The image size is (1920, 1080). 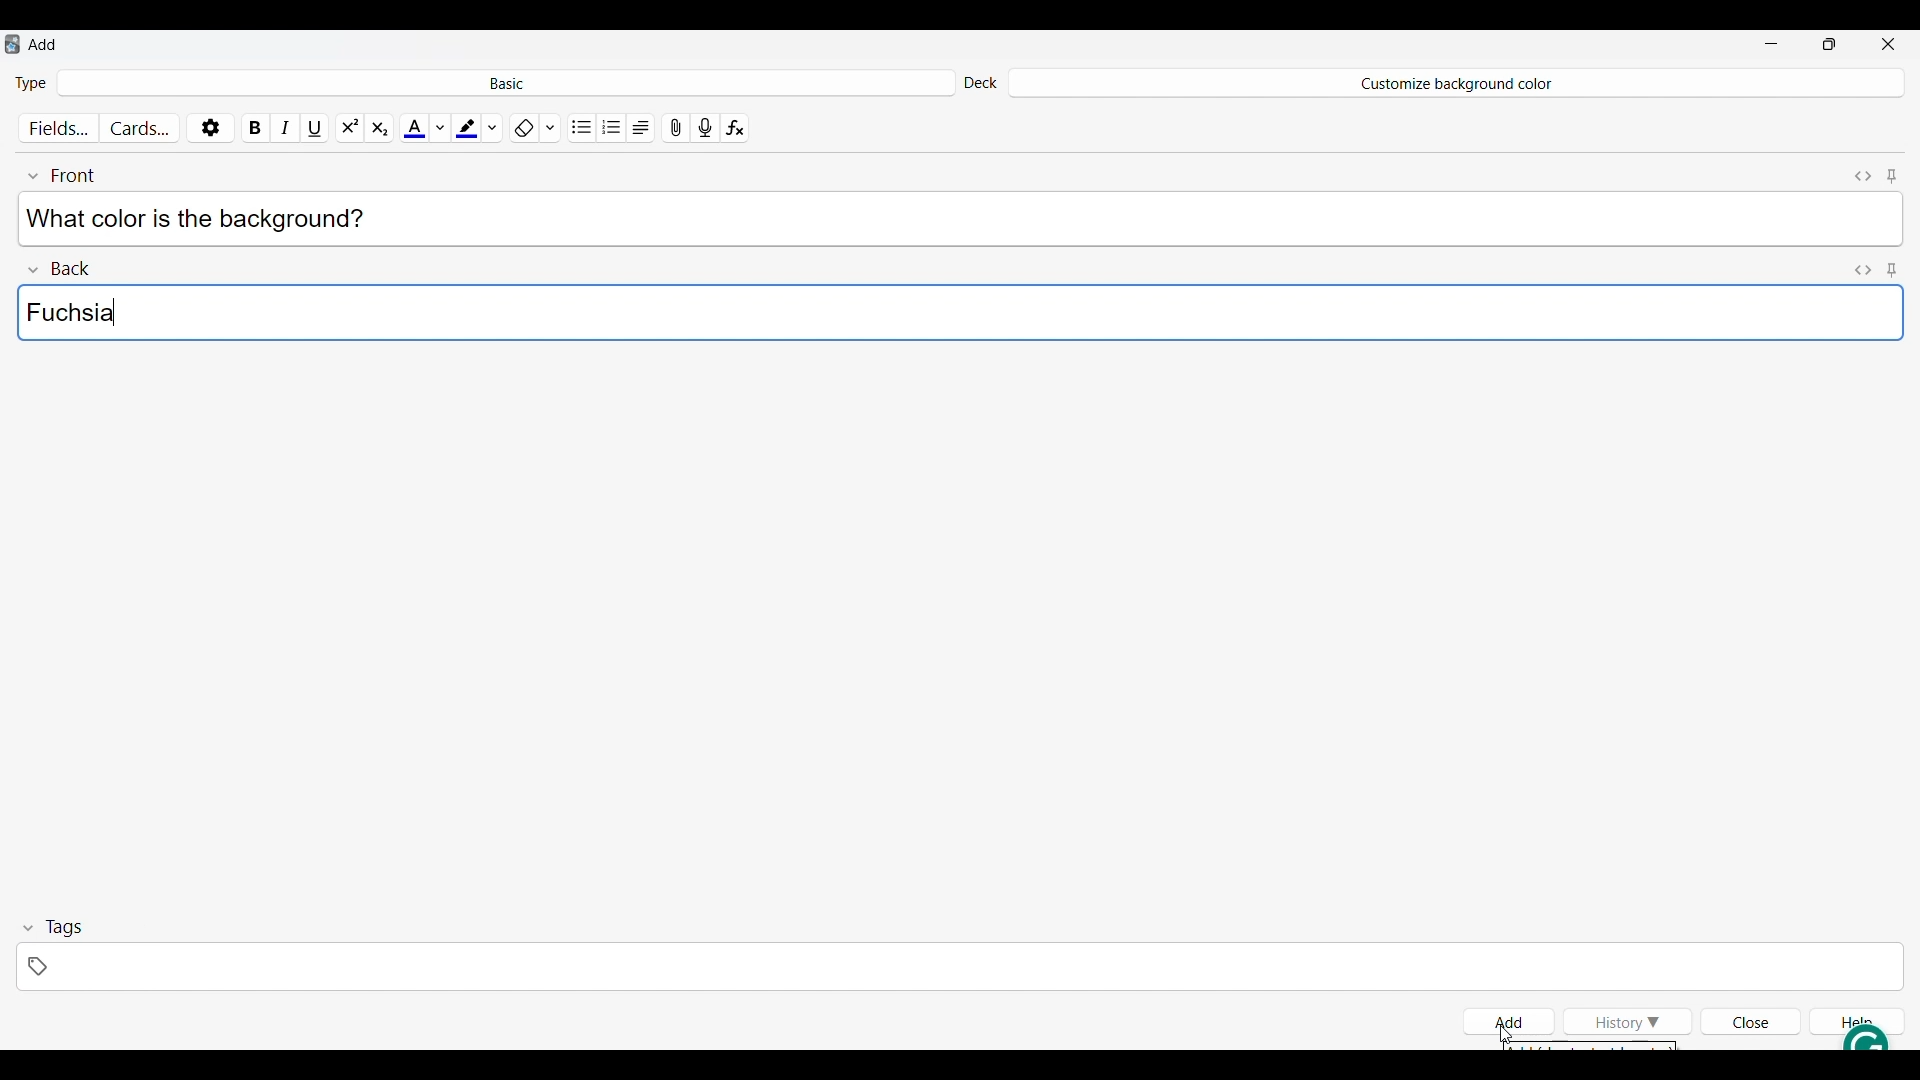 I want to click on Indicates Deck settings, so click(x=980, y=83).